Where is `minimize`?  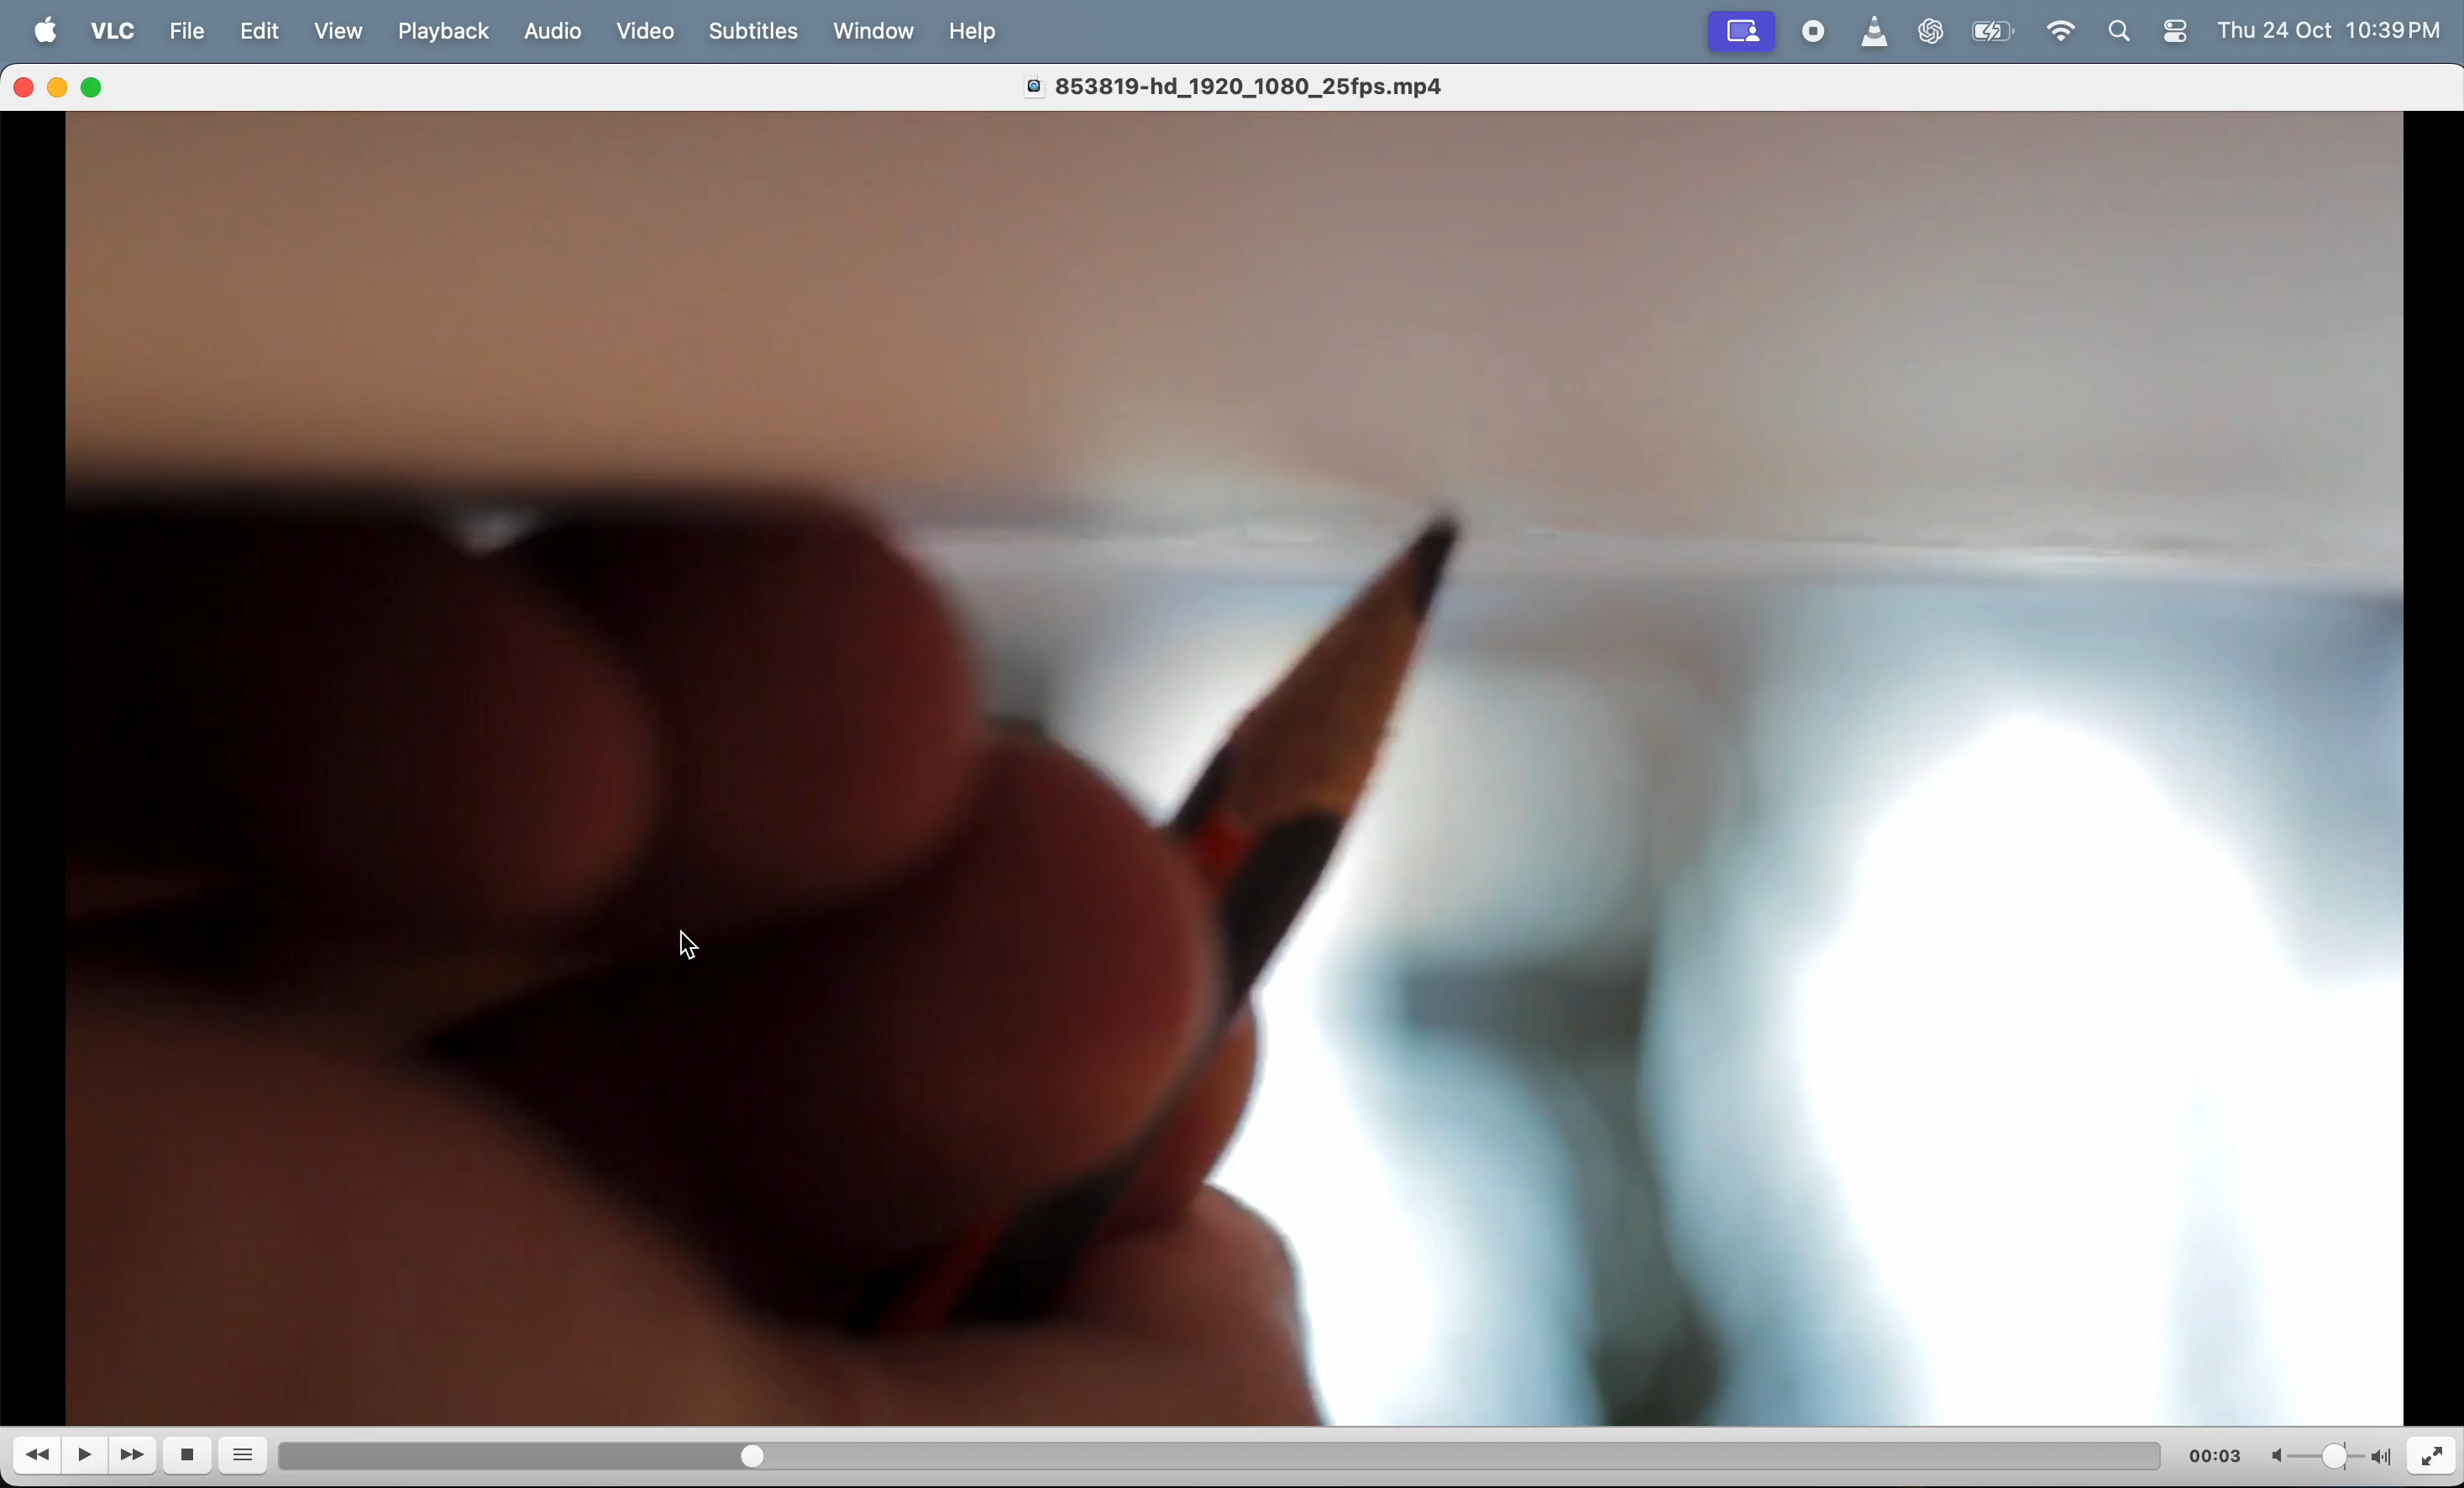 minimize is located at coordinates (61, 90).